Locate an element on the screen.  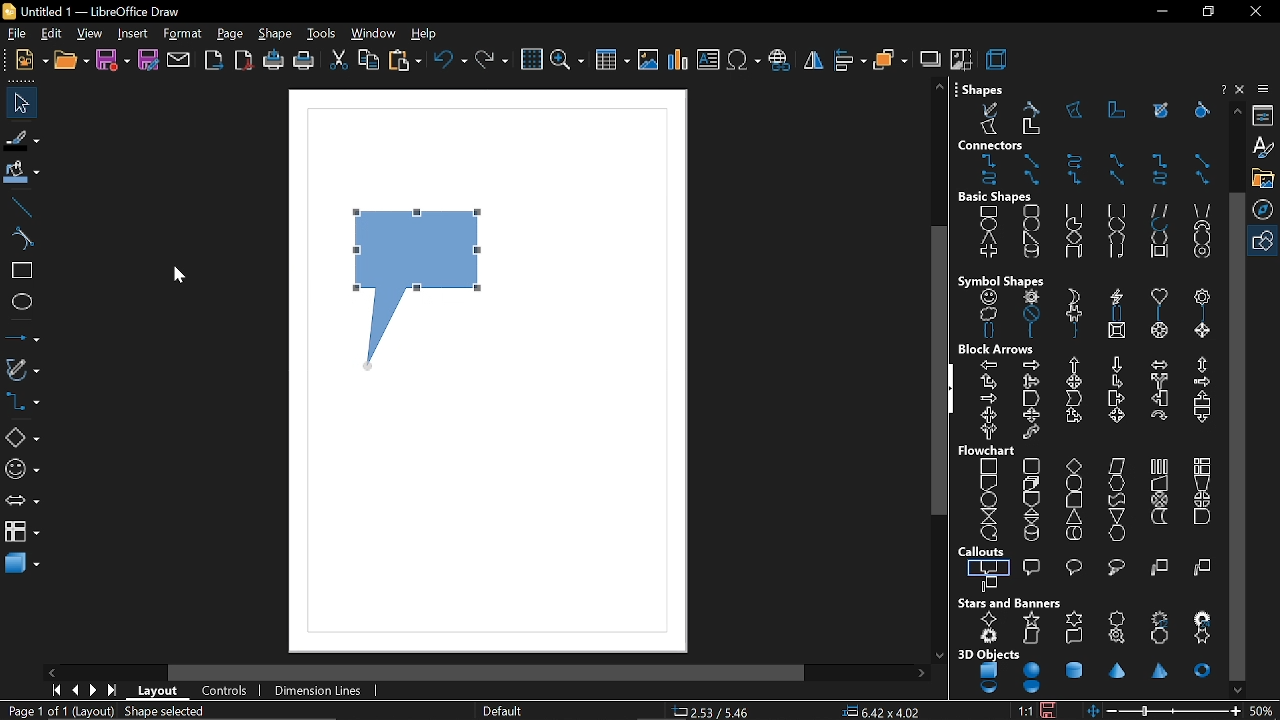
connector is located at coordinates (1161, 161).